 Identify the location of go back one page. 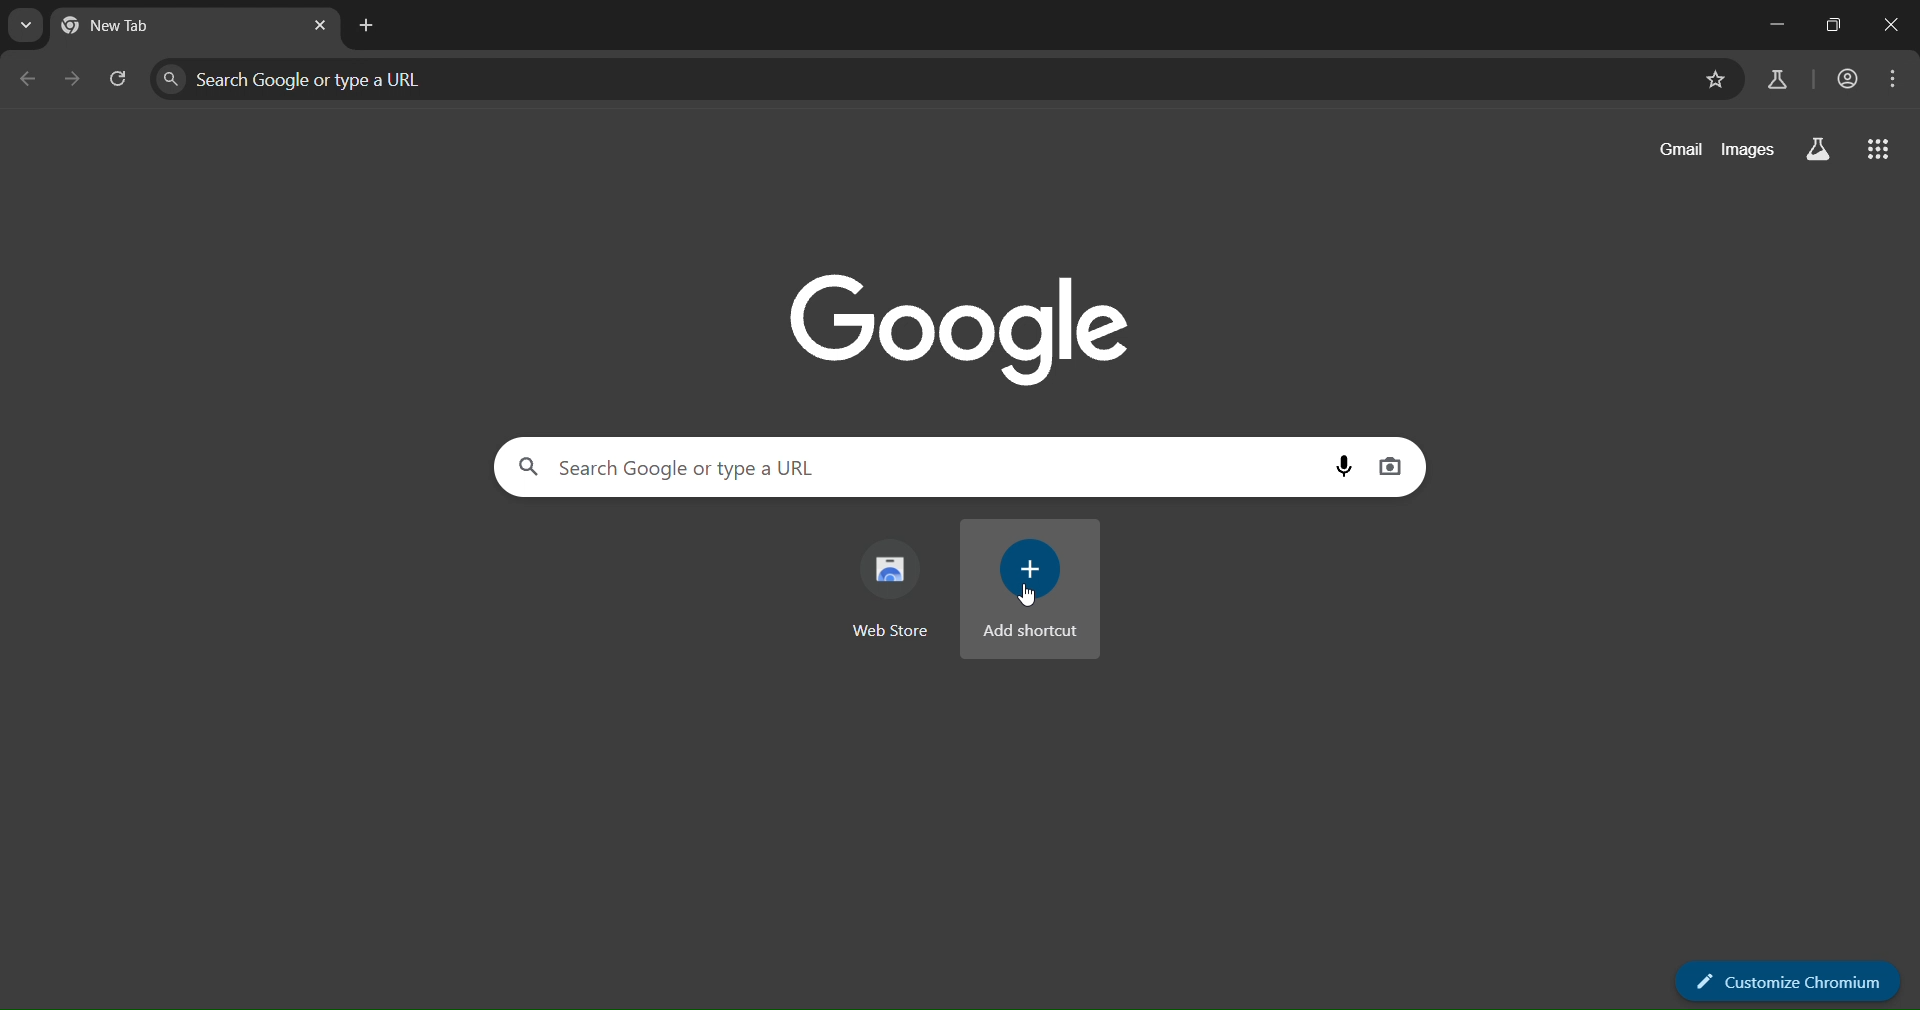
(27, 84).